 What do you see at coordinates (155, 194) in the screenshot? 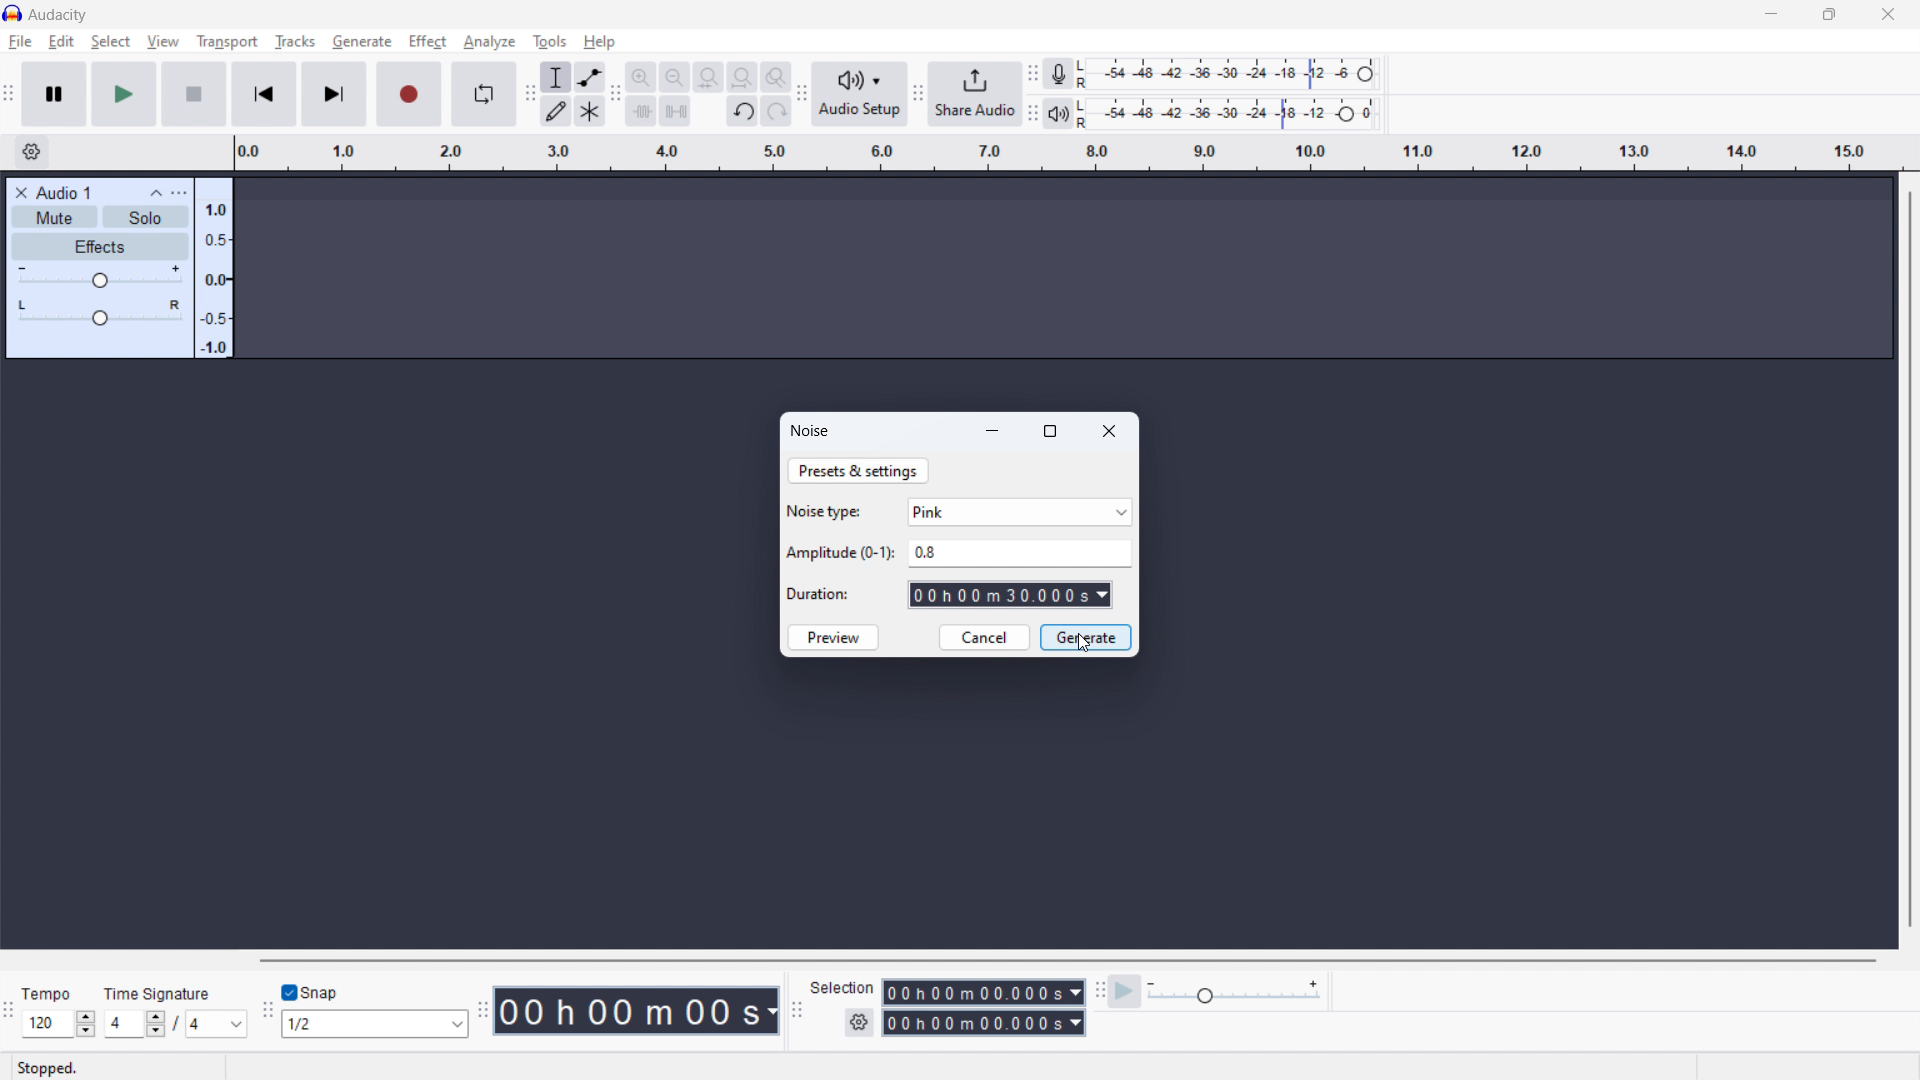
I see `collapse` at bounding box center [155, 194].